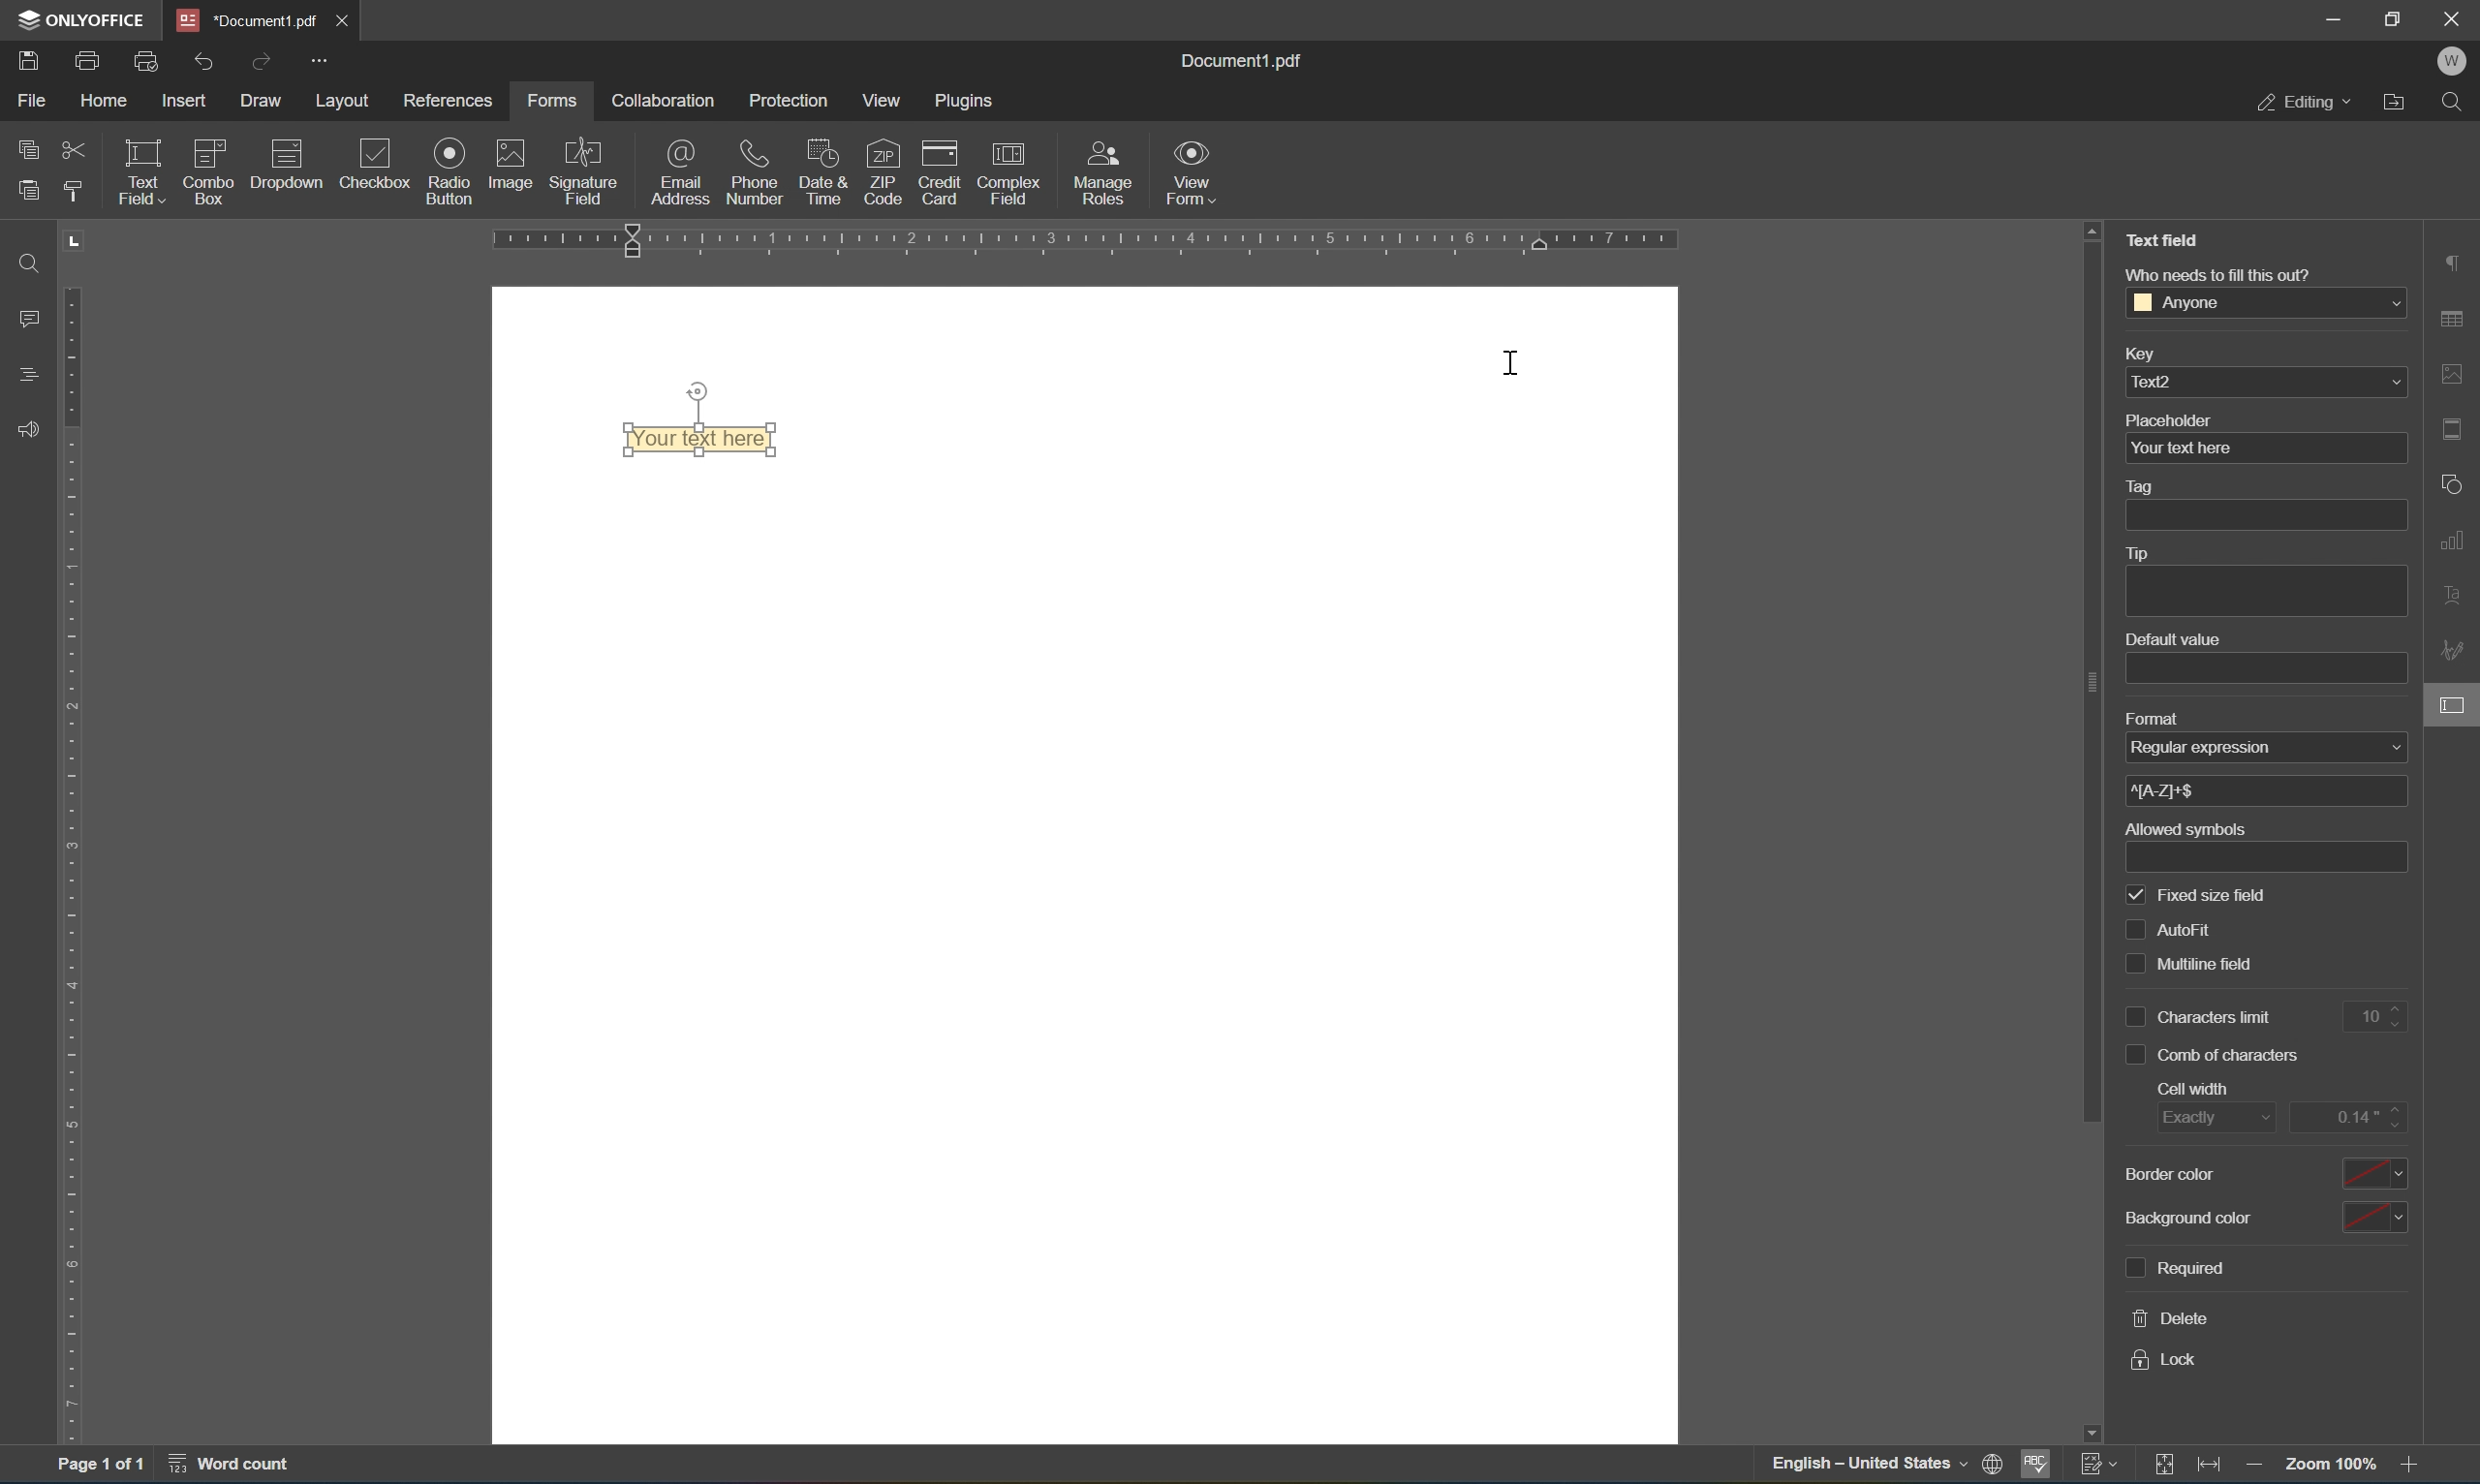 Image resolution: width=2480 pixels, height=1484 pixels. Describe the element at coordinates (791, 100) in the screenshot. I see `protection` at that location.